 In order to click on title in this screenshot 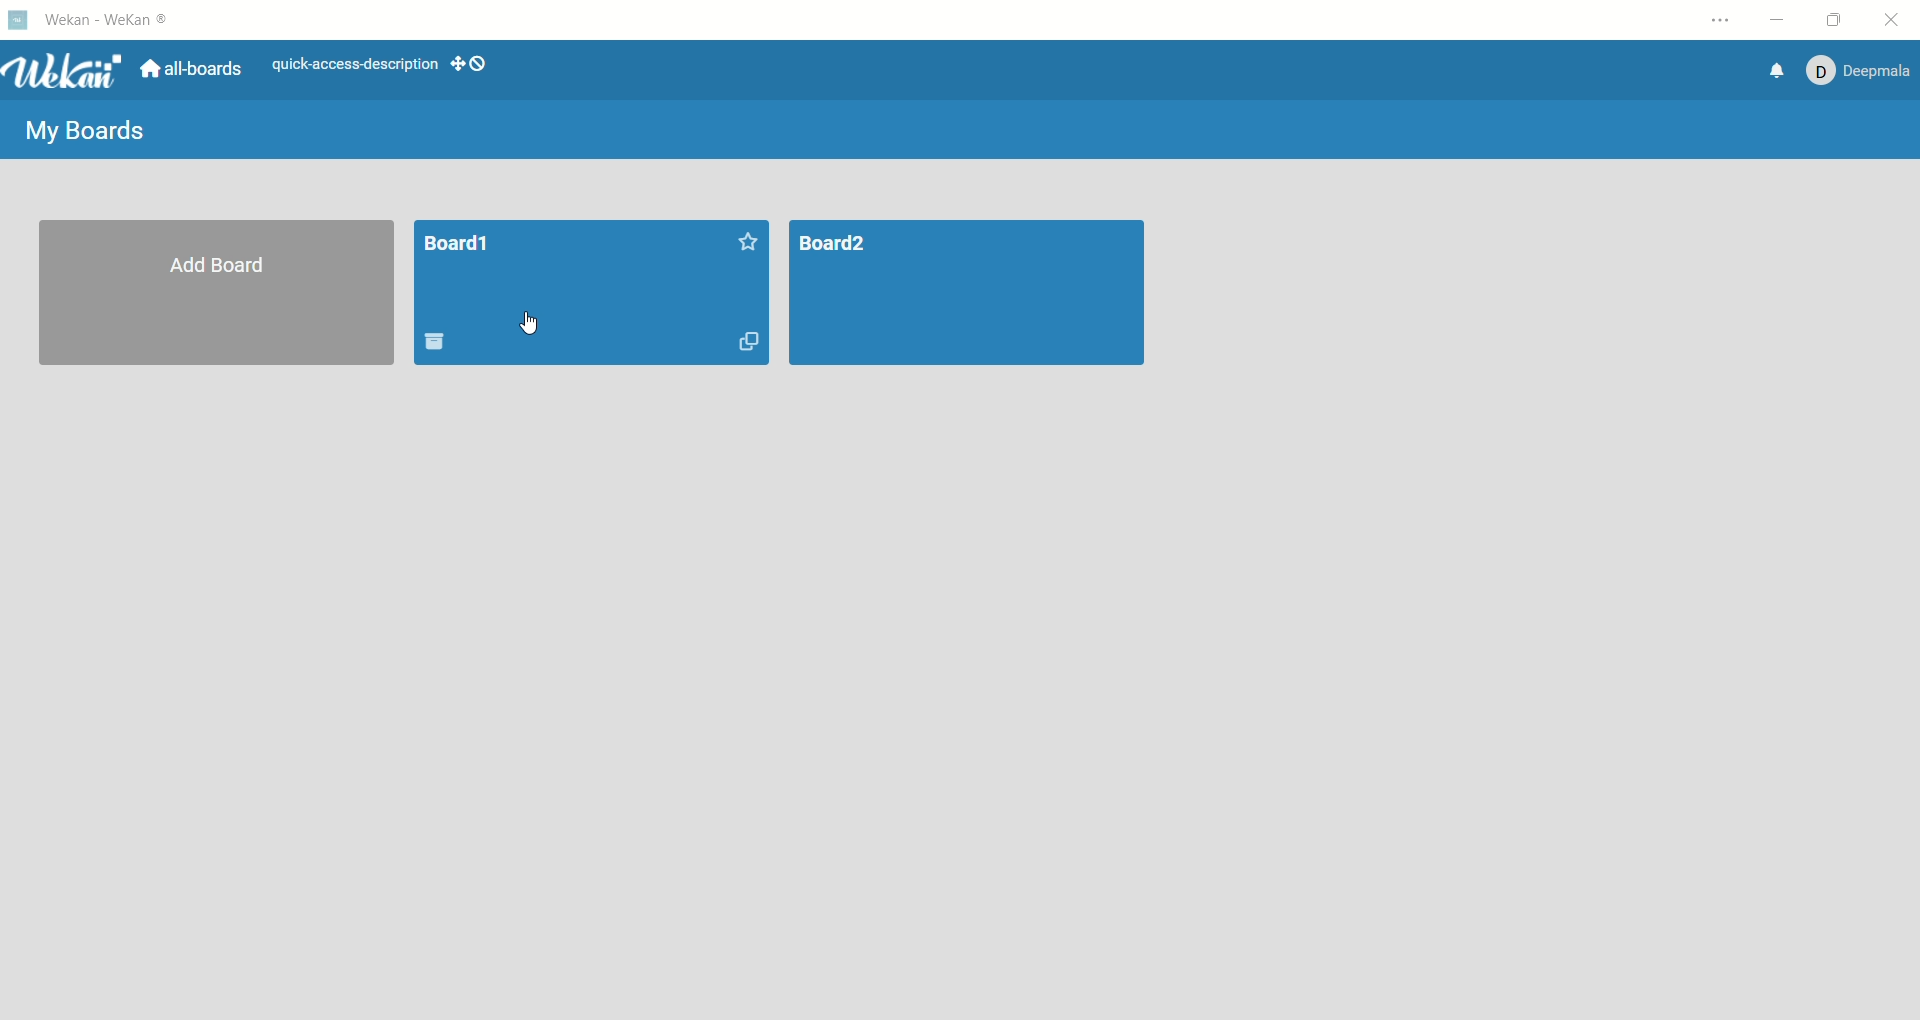, I will do `click(110, 19)`.